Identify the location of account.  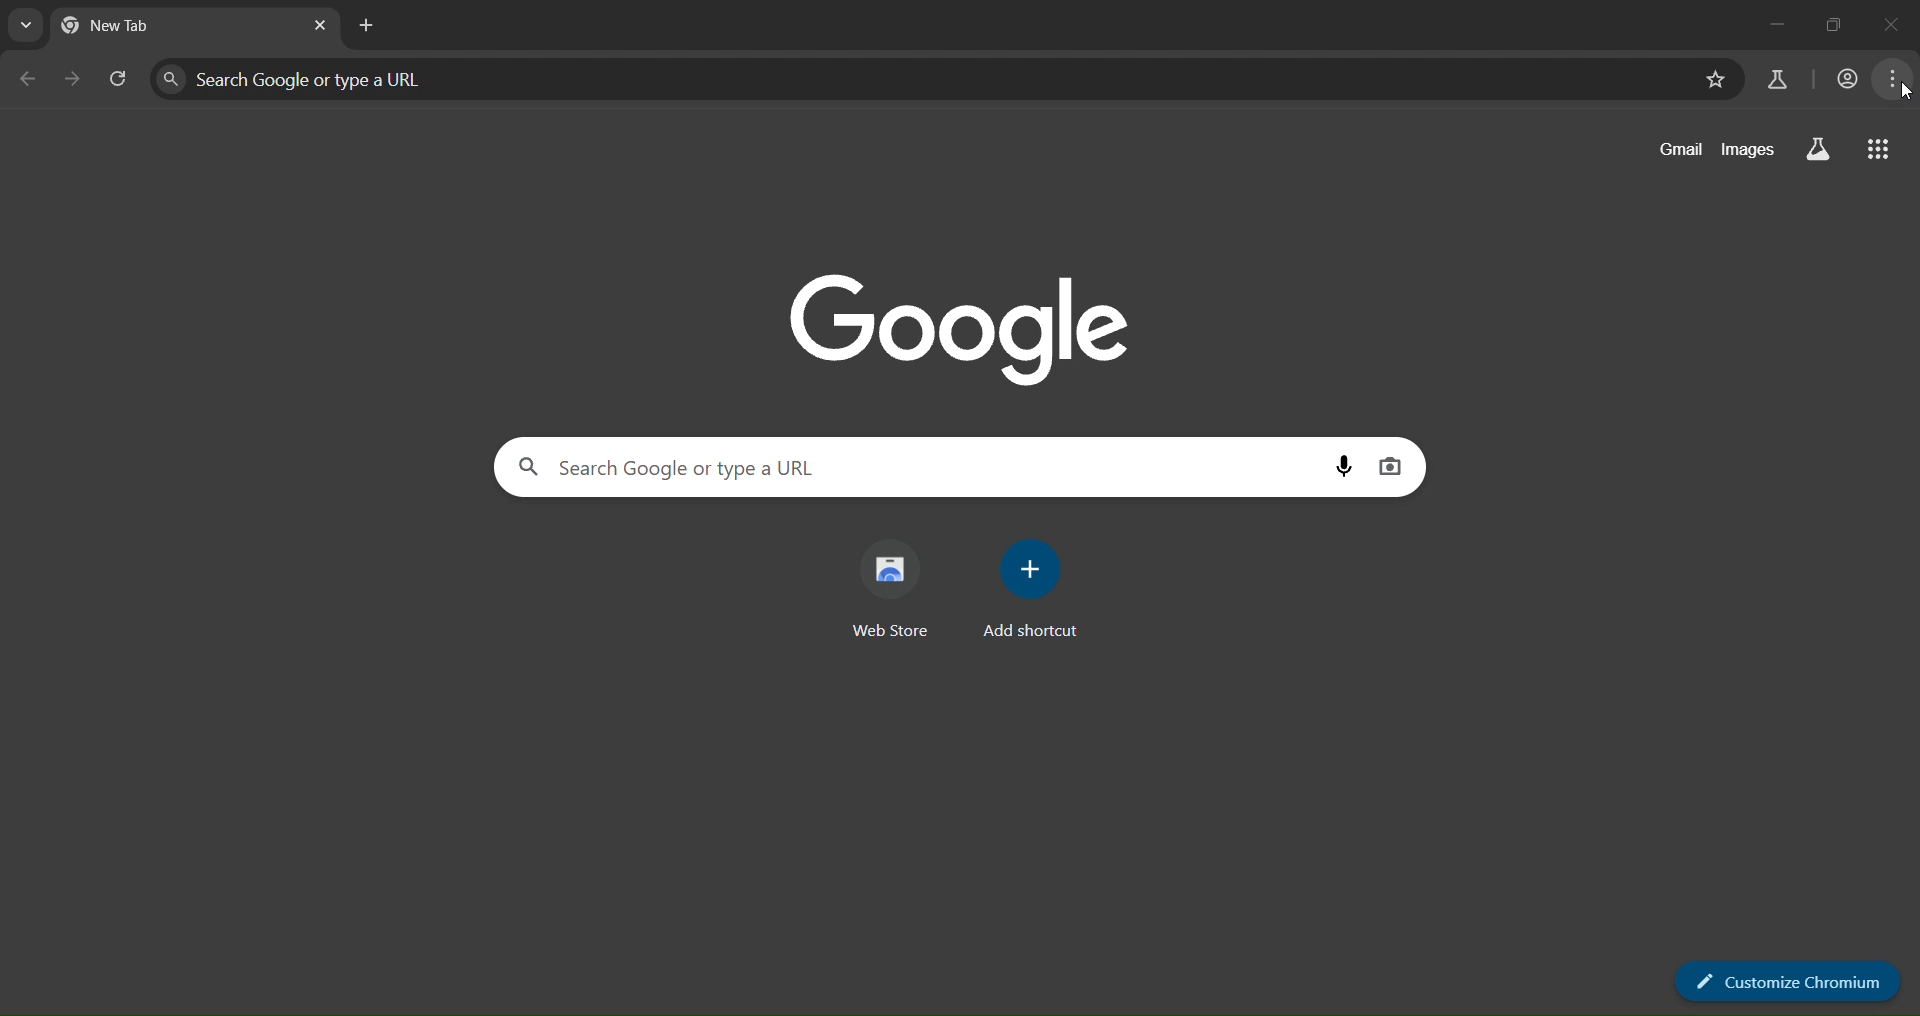
(1847, 76).